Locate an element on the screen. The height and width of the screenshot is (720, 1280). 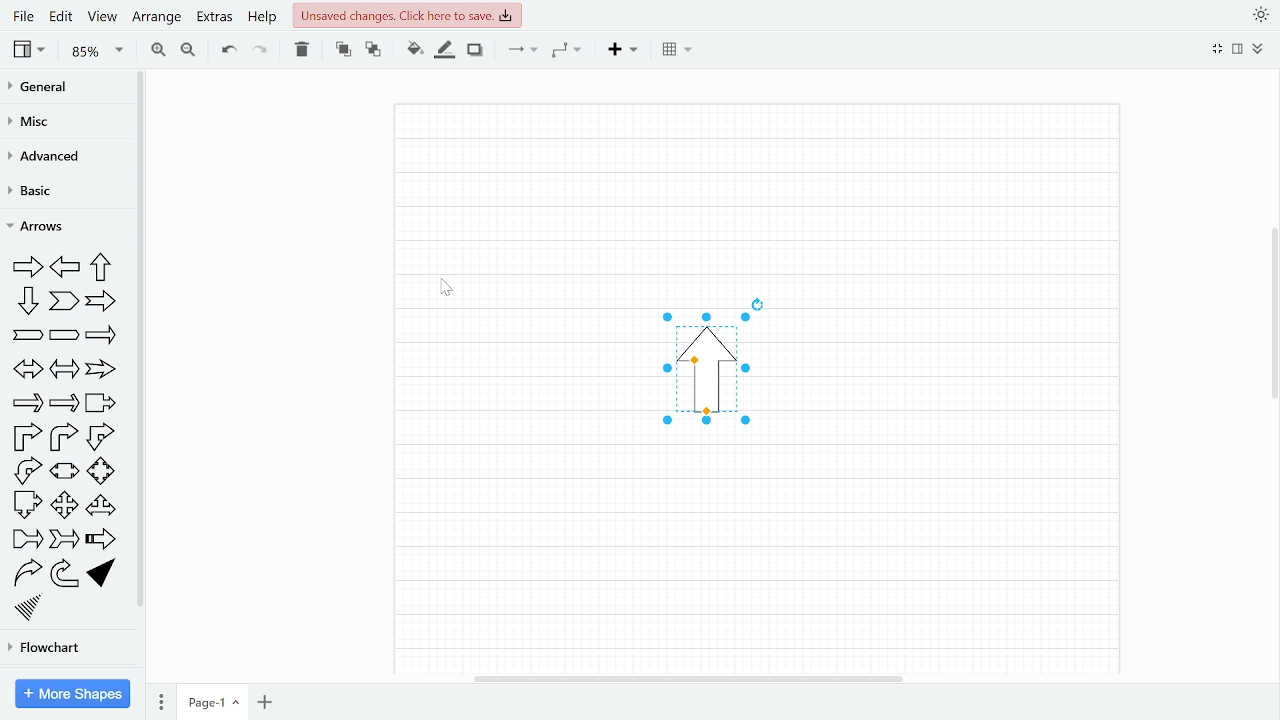
More shapes is located at coordinates (73, 694).